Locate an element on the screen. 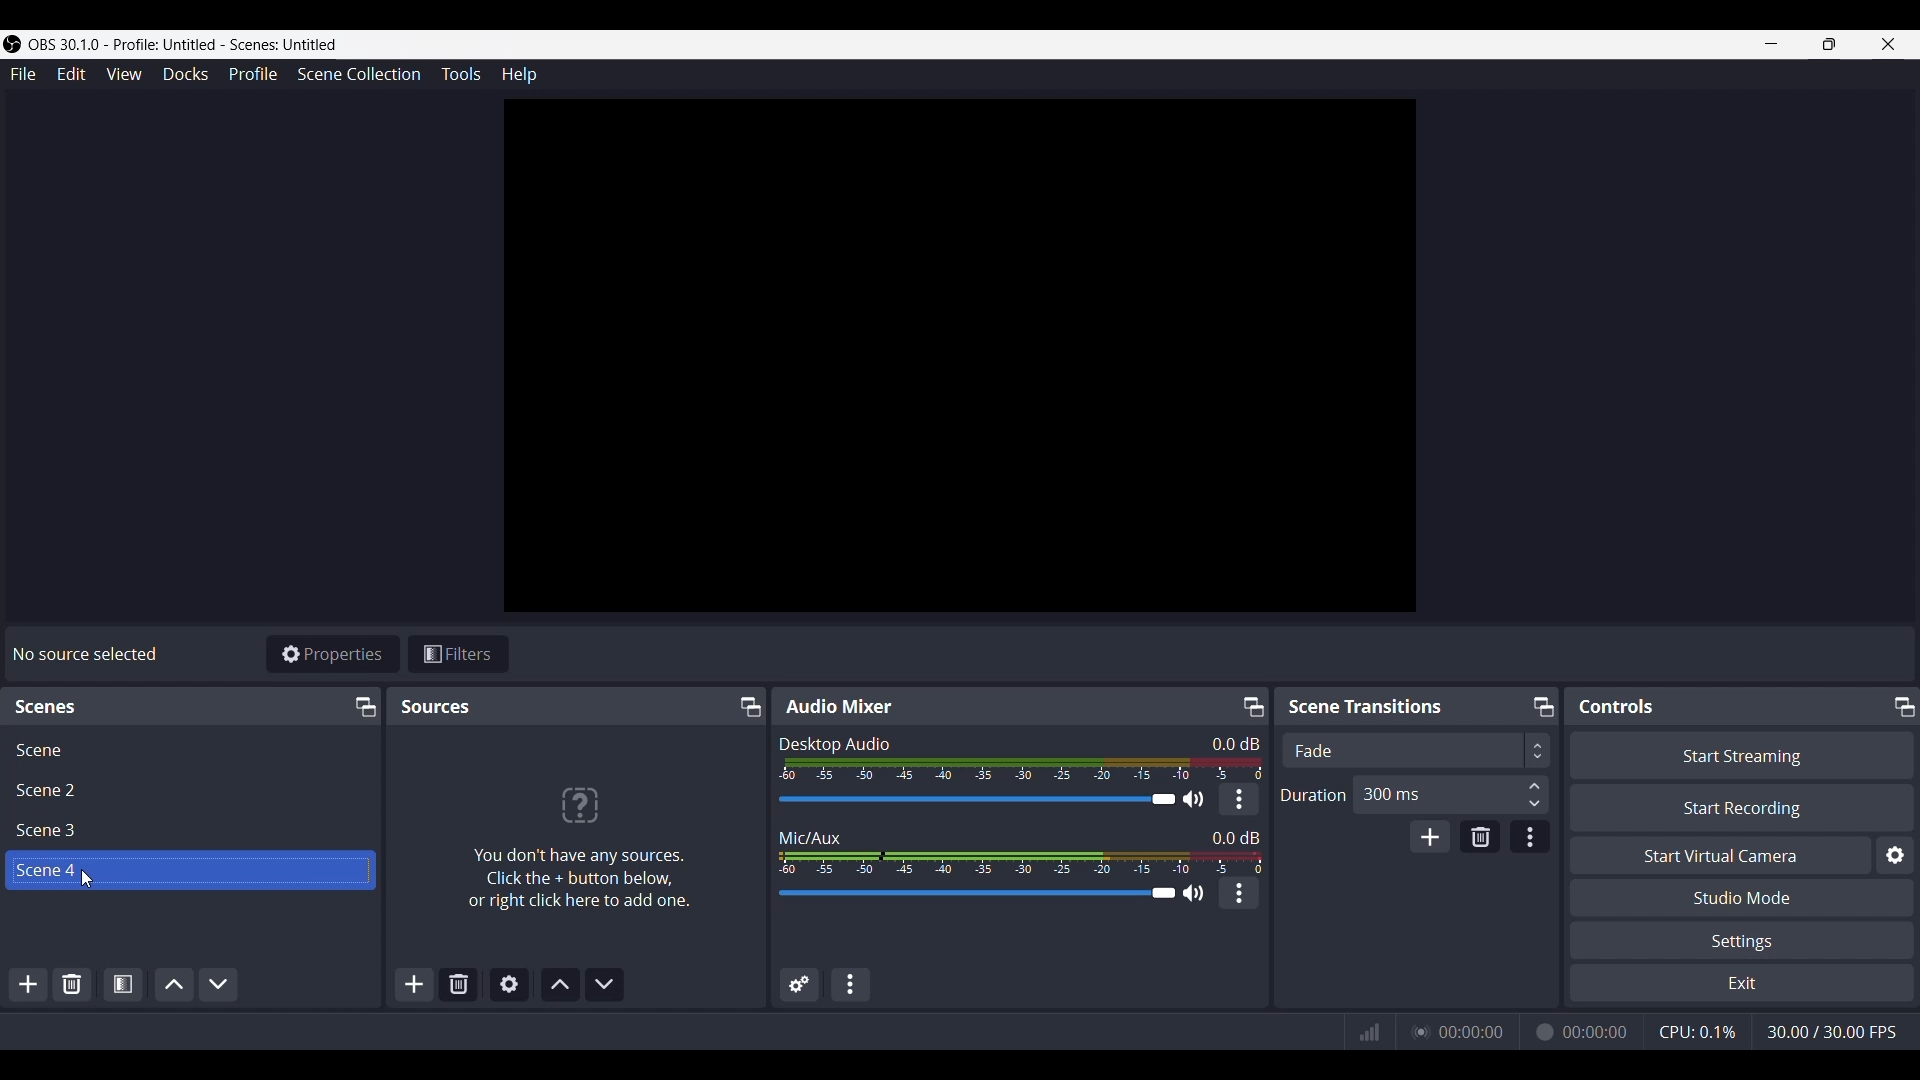 This screenshot has width=1920, height=1080. Volume Meter is located at coordinates (1024, 769).